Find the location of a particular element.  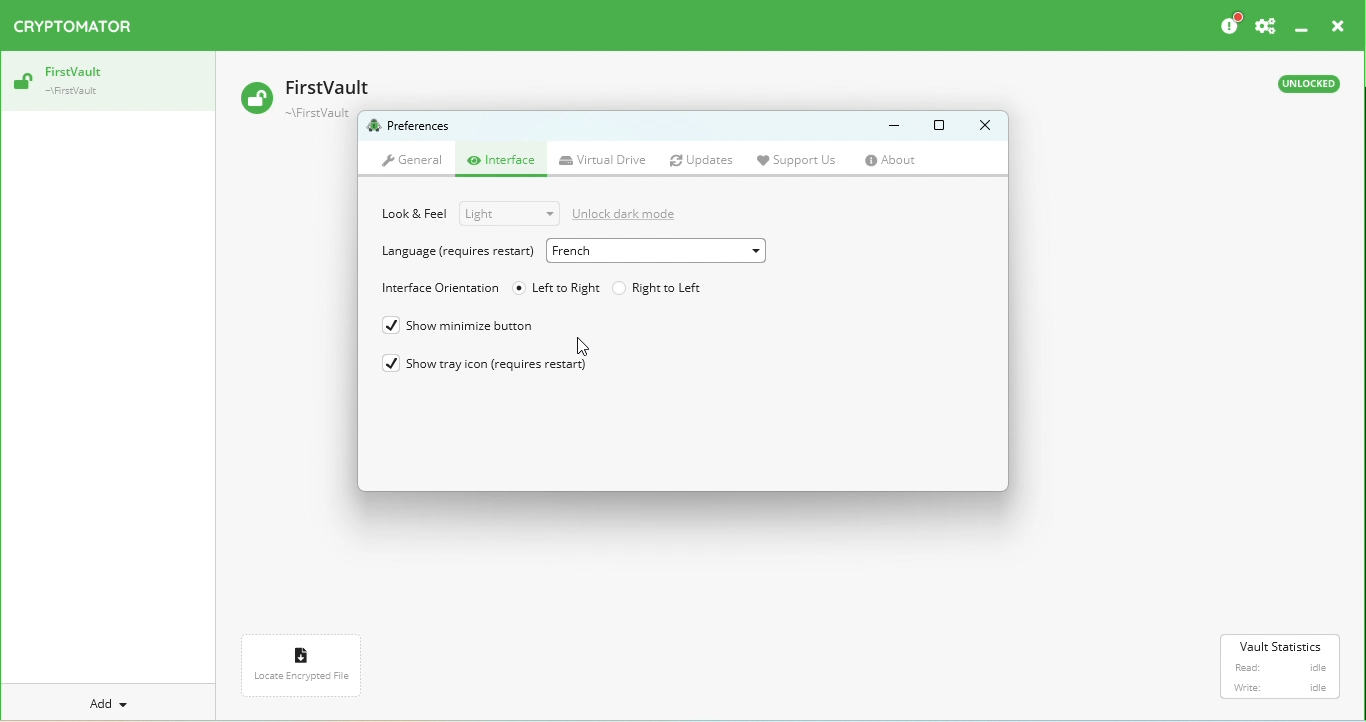

About is located at coordinates (899, 161).